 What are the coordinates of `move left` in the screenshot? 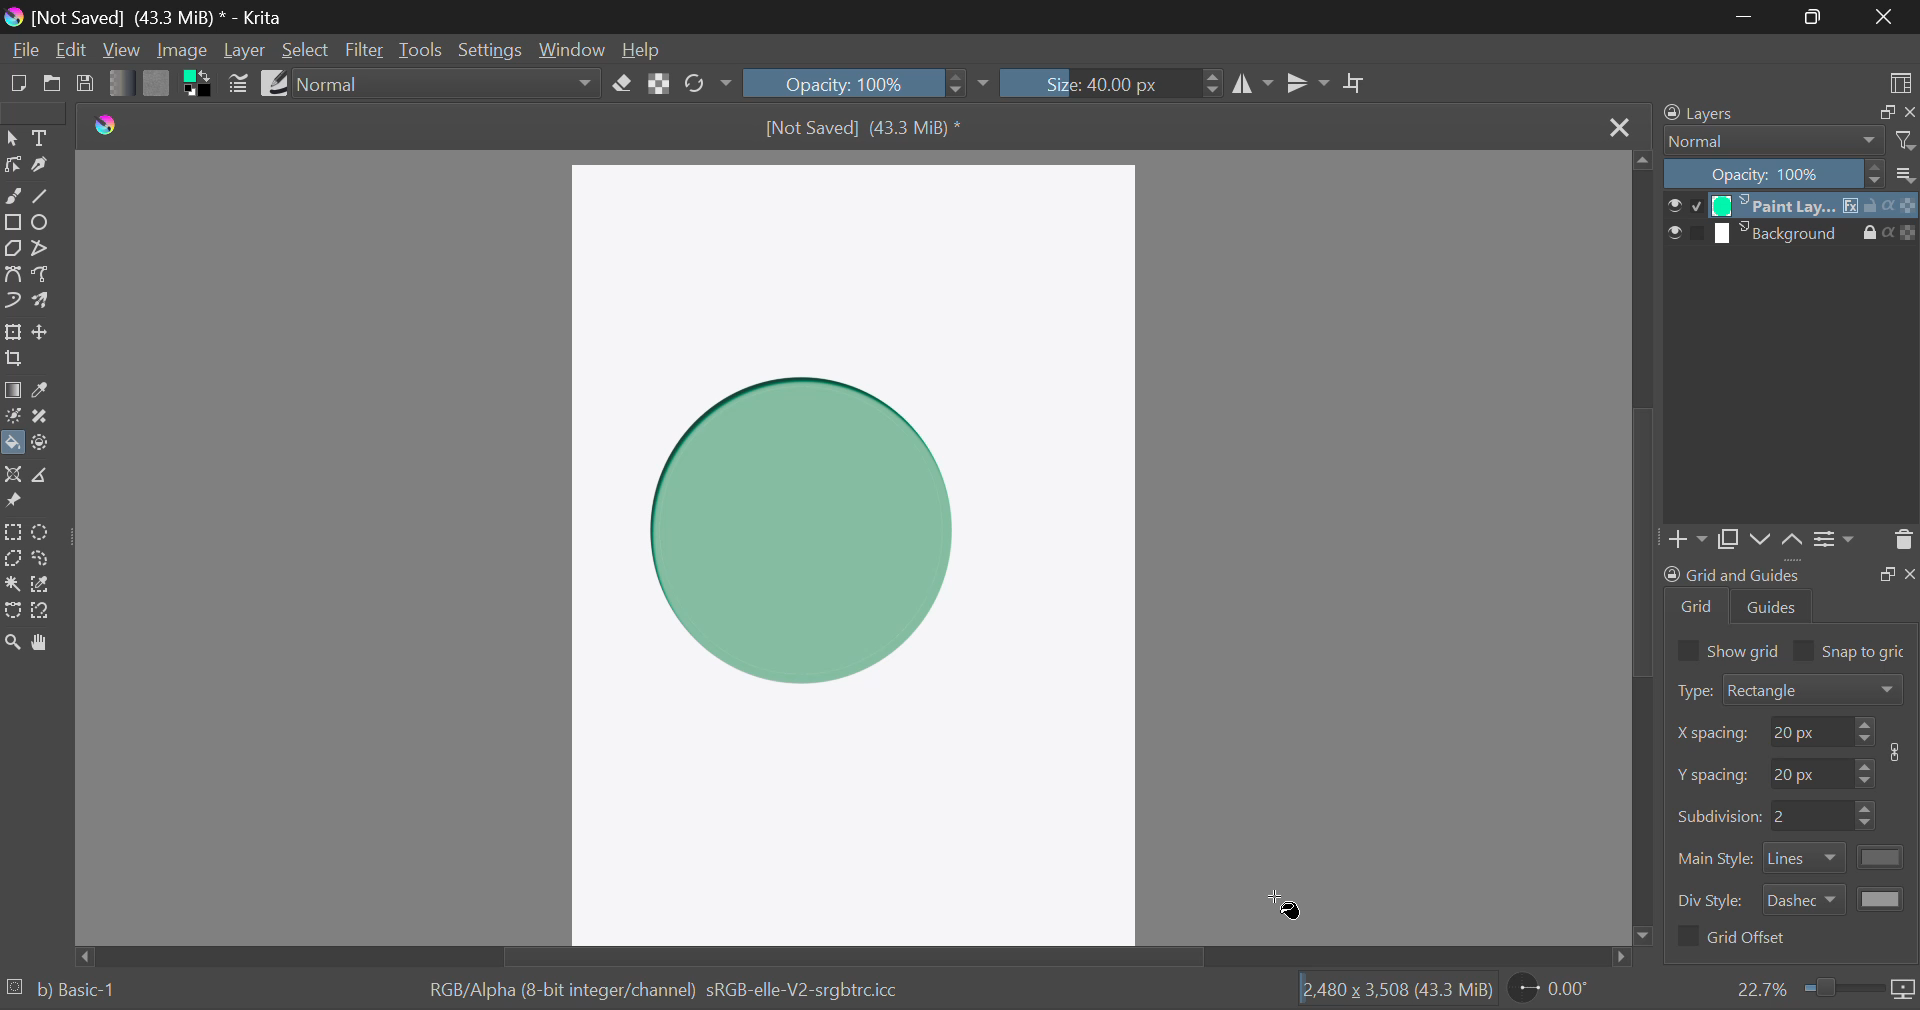 It's located at (84, 954).